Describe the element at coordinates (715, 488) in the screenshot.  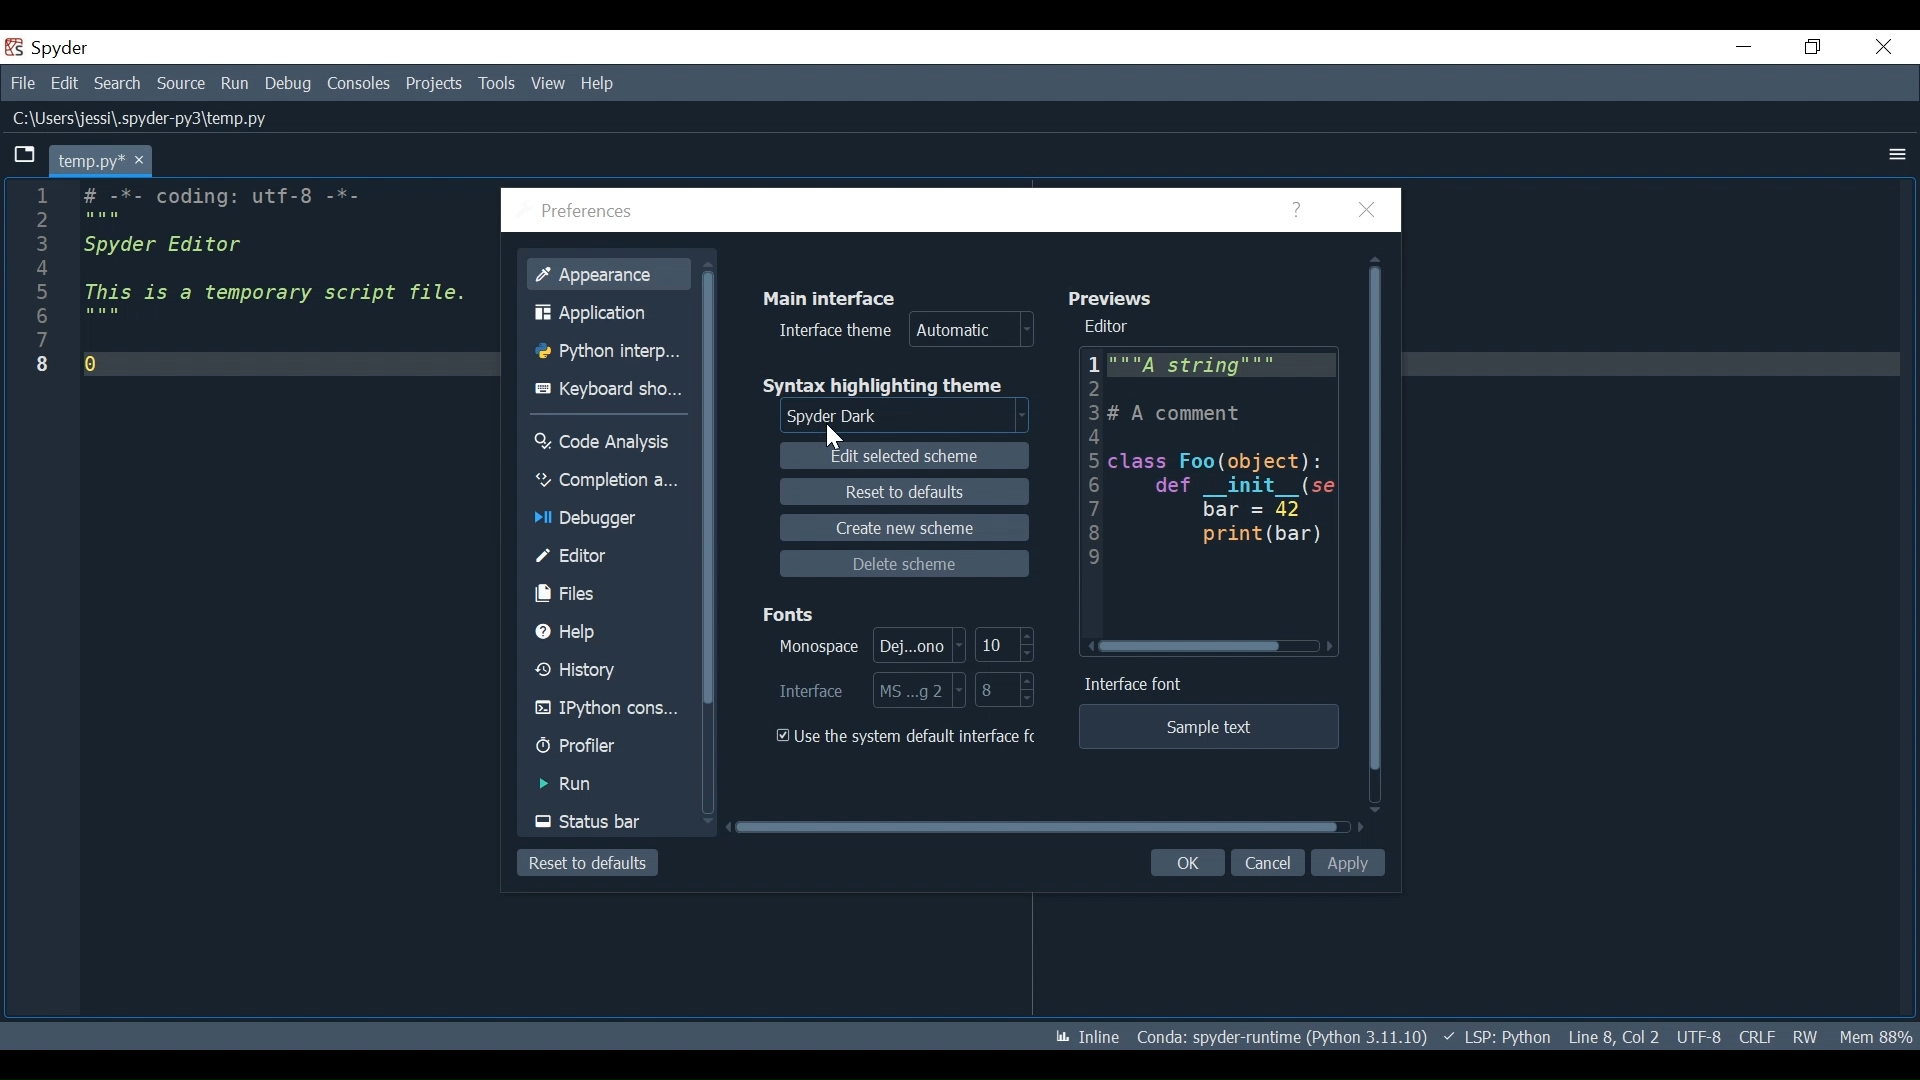
I see `Vertical Scroll bar` at that location.